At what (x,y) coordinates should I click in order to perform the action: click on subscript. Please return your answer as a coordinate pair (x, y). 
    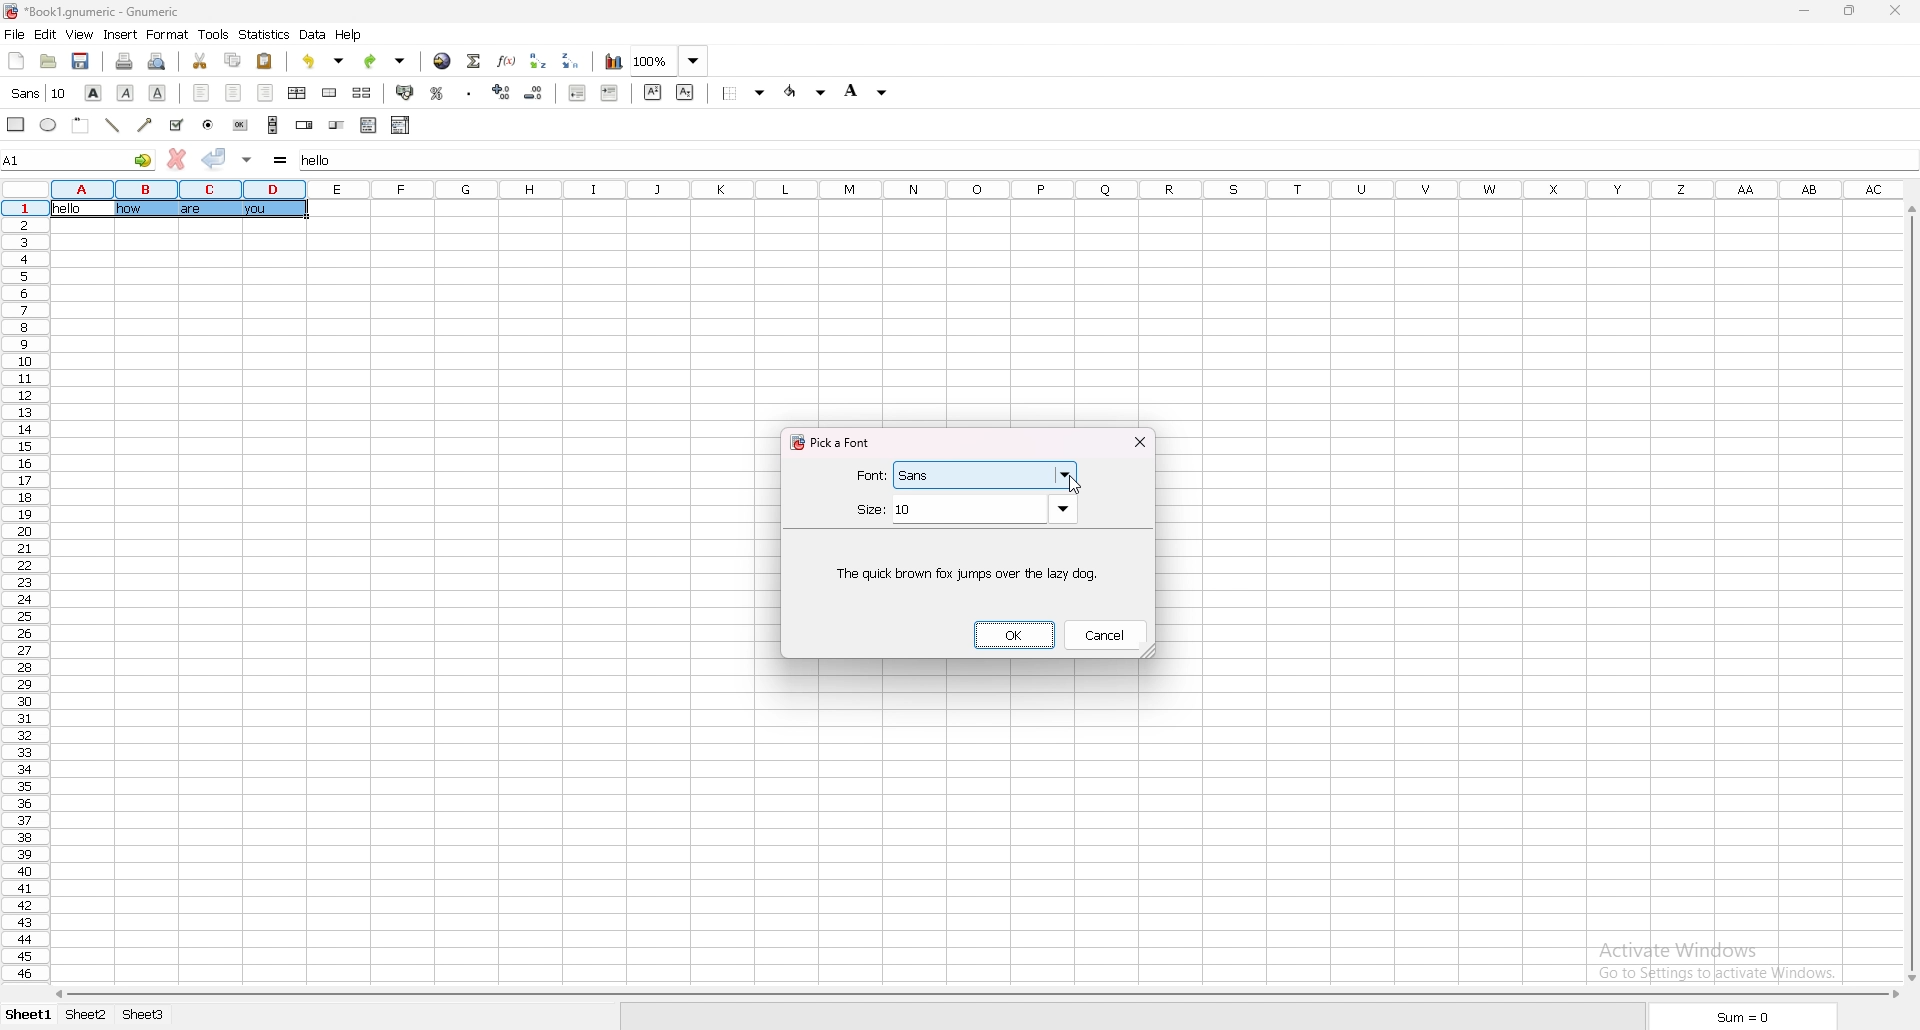
    Looking at the image, I should click on (685, 92).